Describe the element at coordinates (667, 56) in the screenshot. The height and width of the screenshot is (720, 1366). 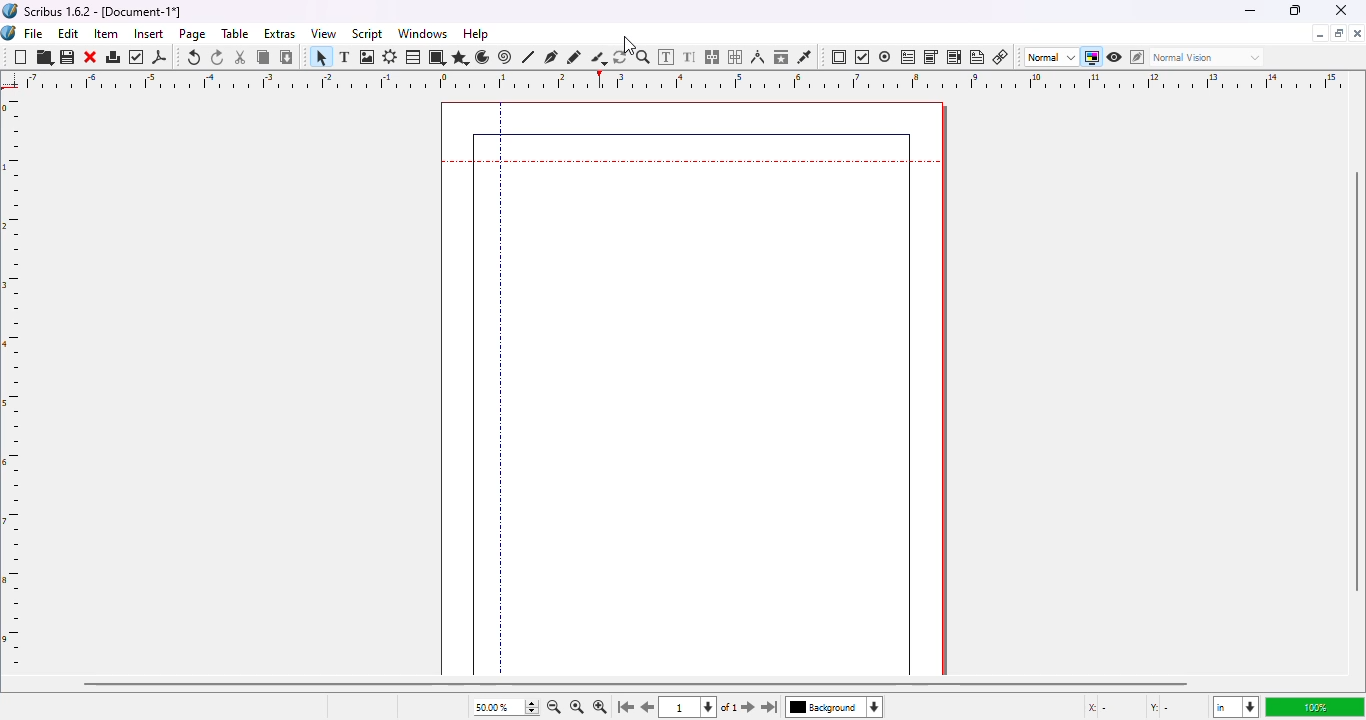
I see `edit contents in frame` at that location.